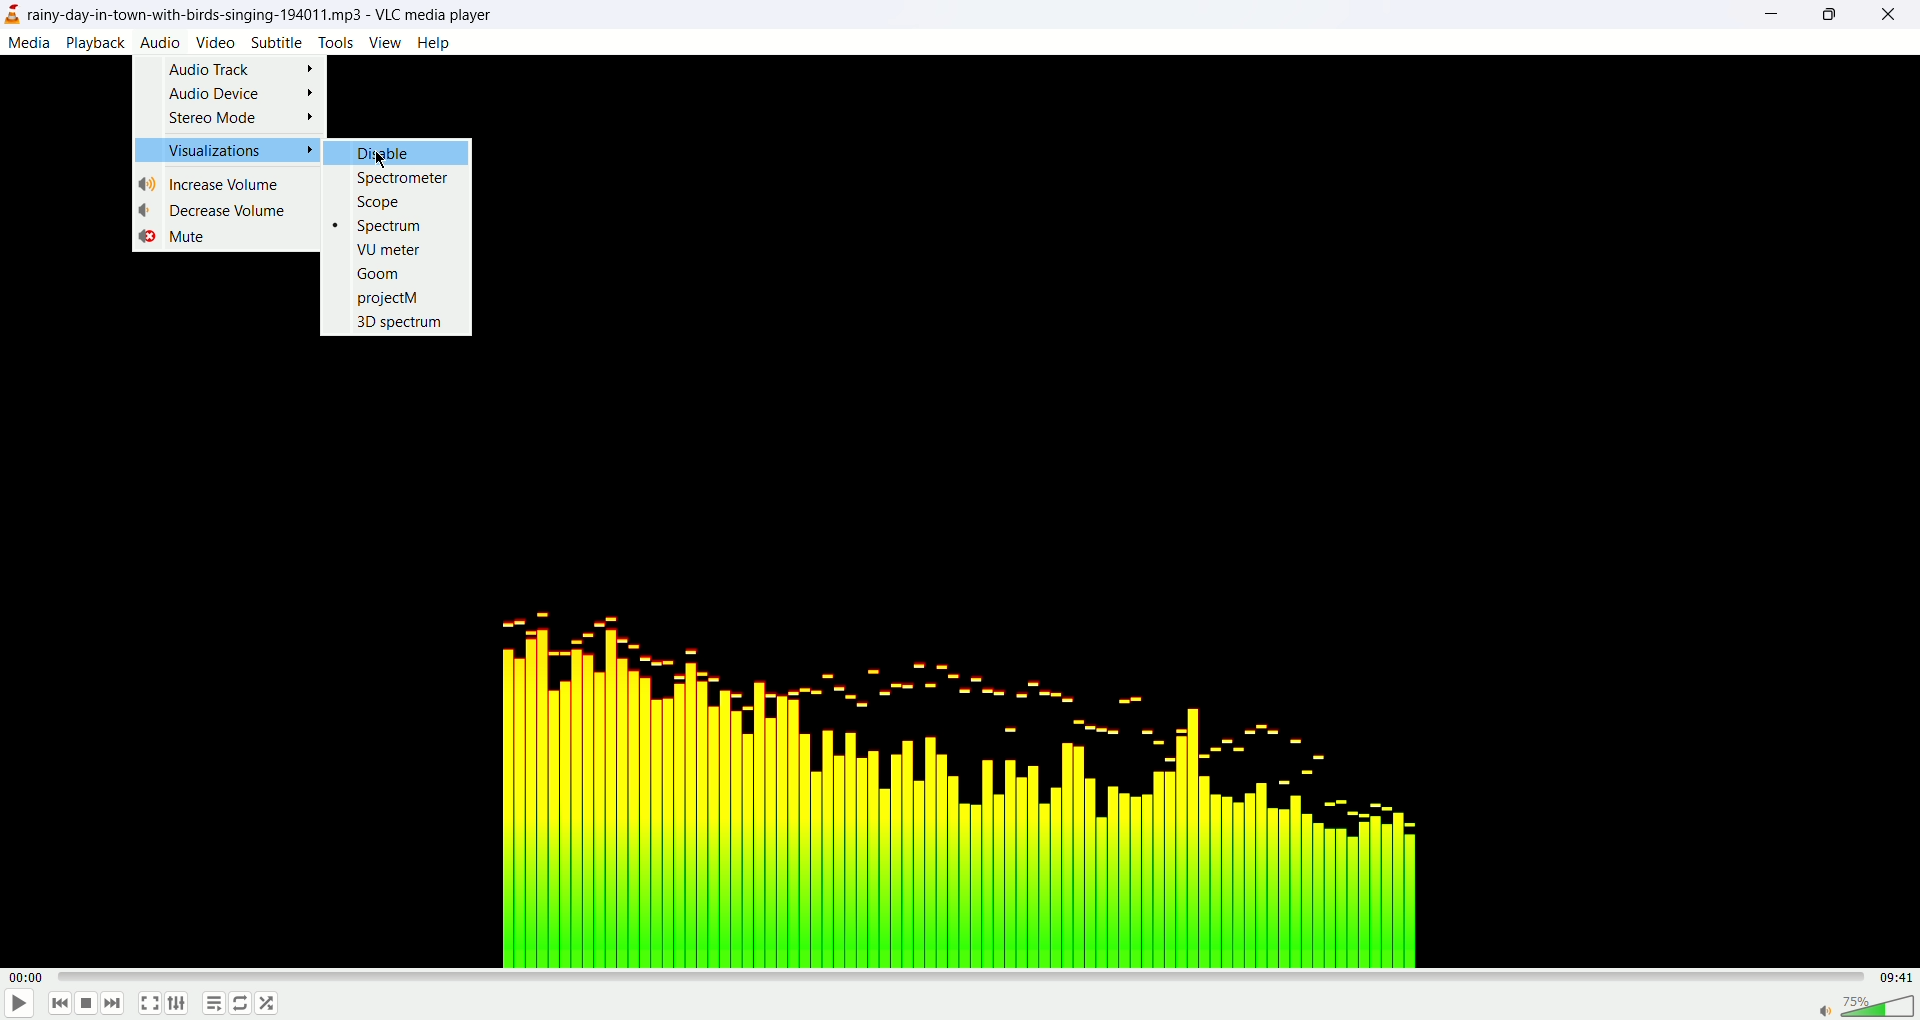 The image size is (1920, 1020). I want to click on audio device, so click(242, 93).